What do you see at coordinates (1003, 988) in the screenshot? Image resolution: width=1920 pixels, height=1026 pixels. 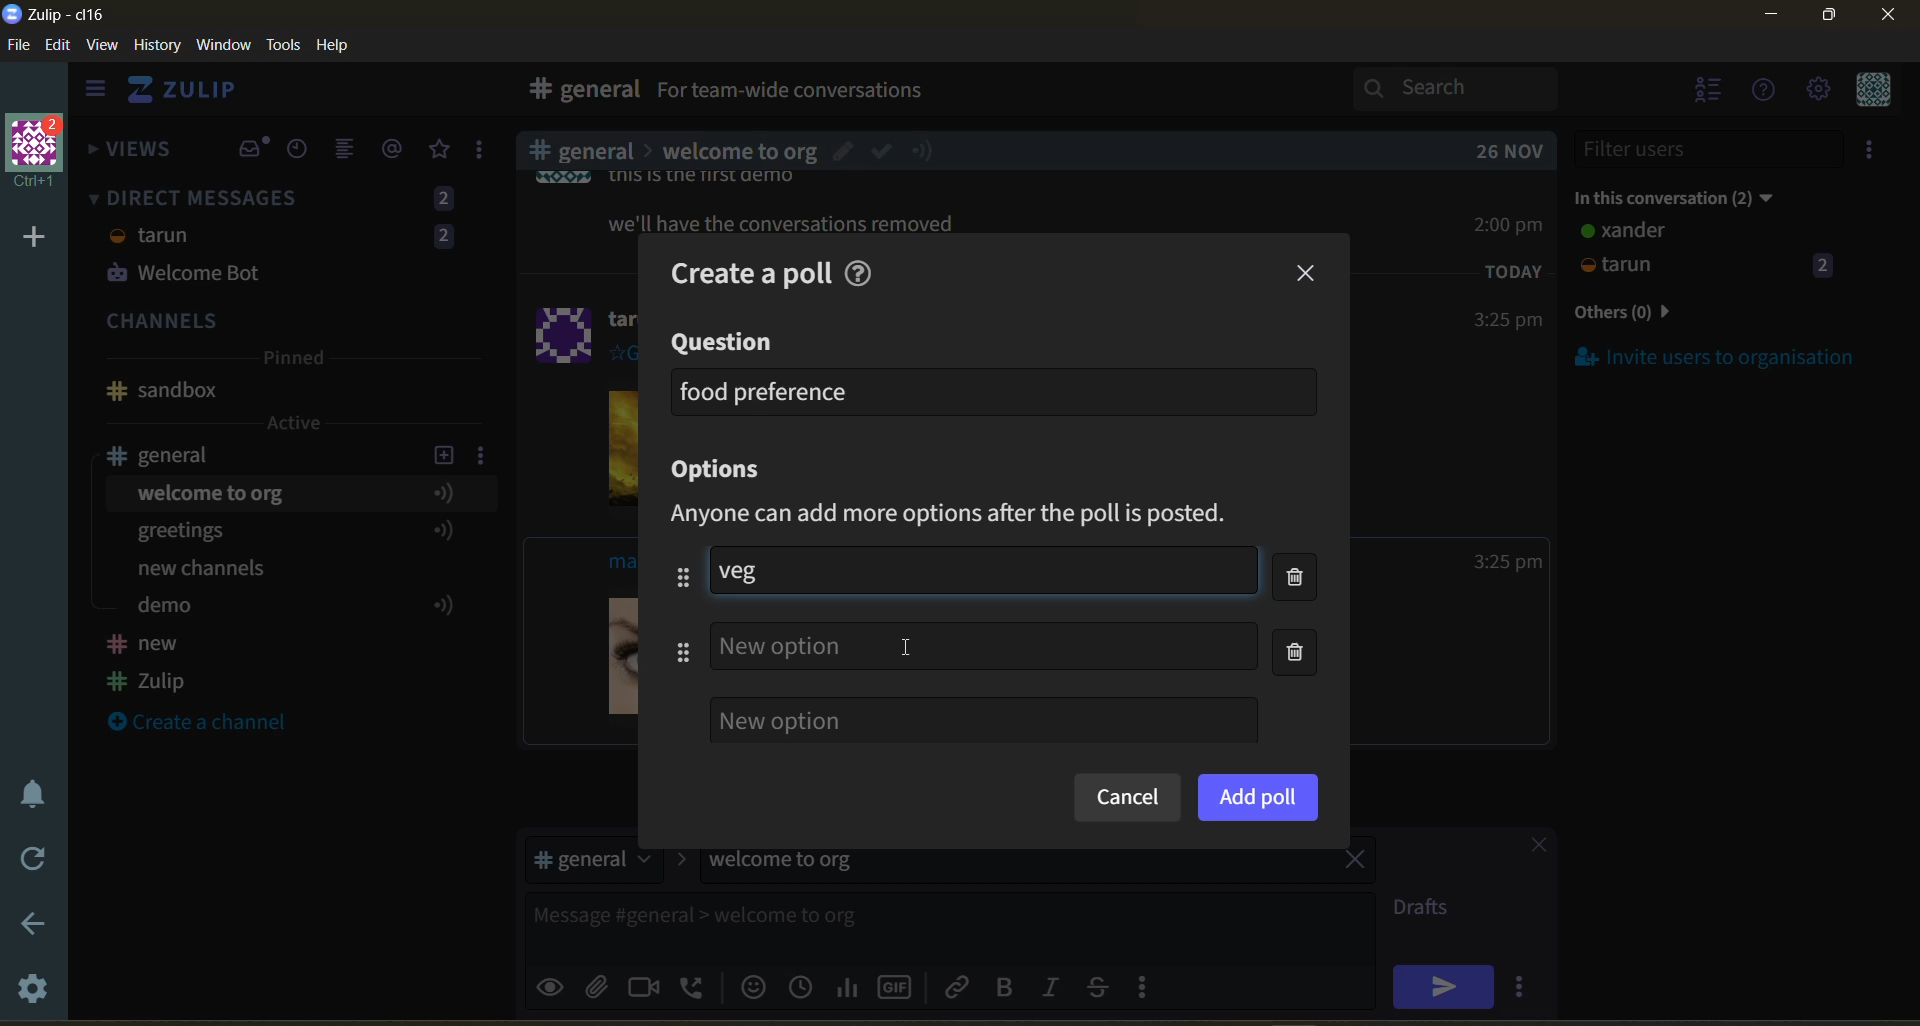 I see `bold` at bounding box center [1003, 988].